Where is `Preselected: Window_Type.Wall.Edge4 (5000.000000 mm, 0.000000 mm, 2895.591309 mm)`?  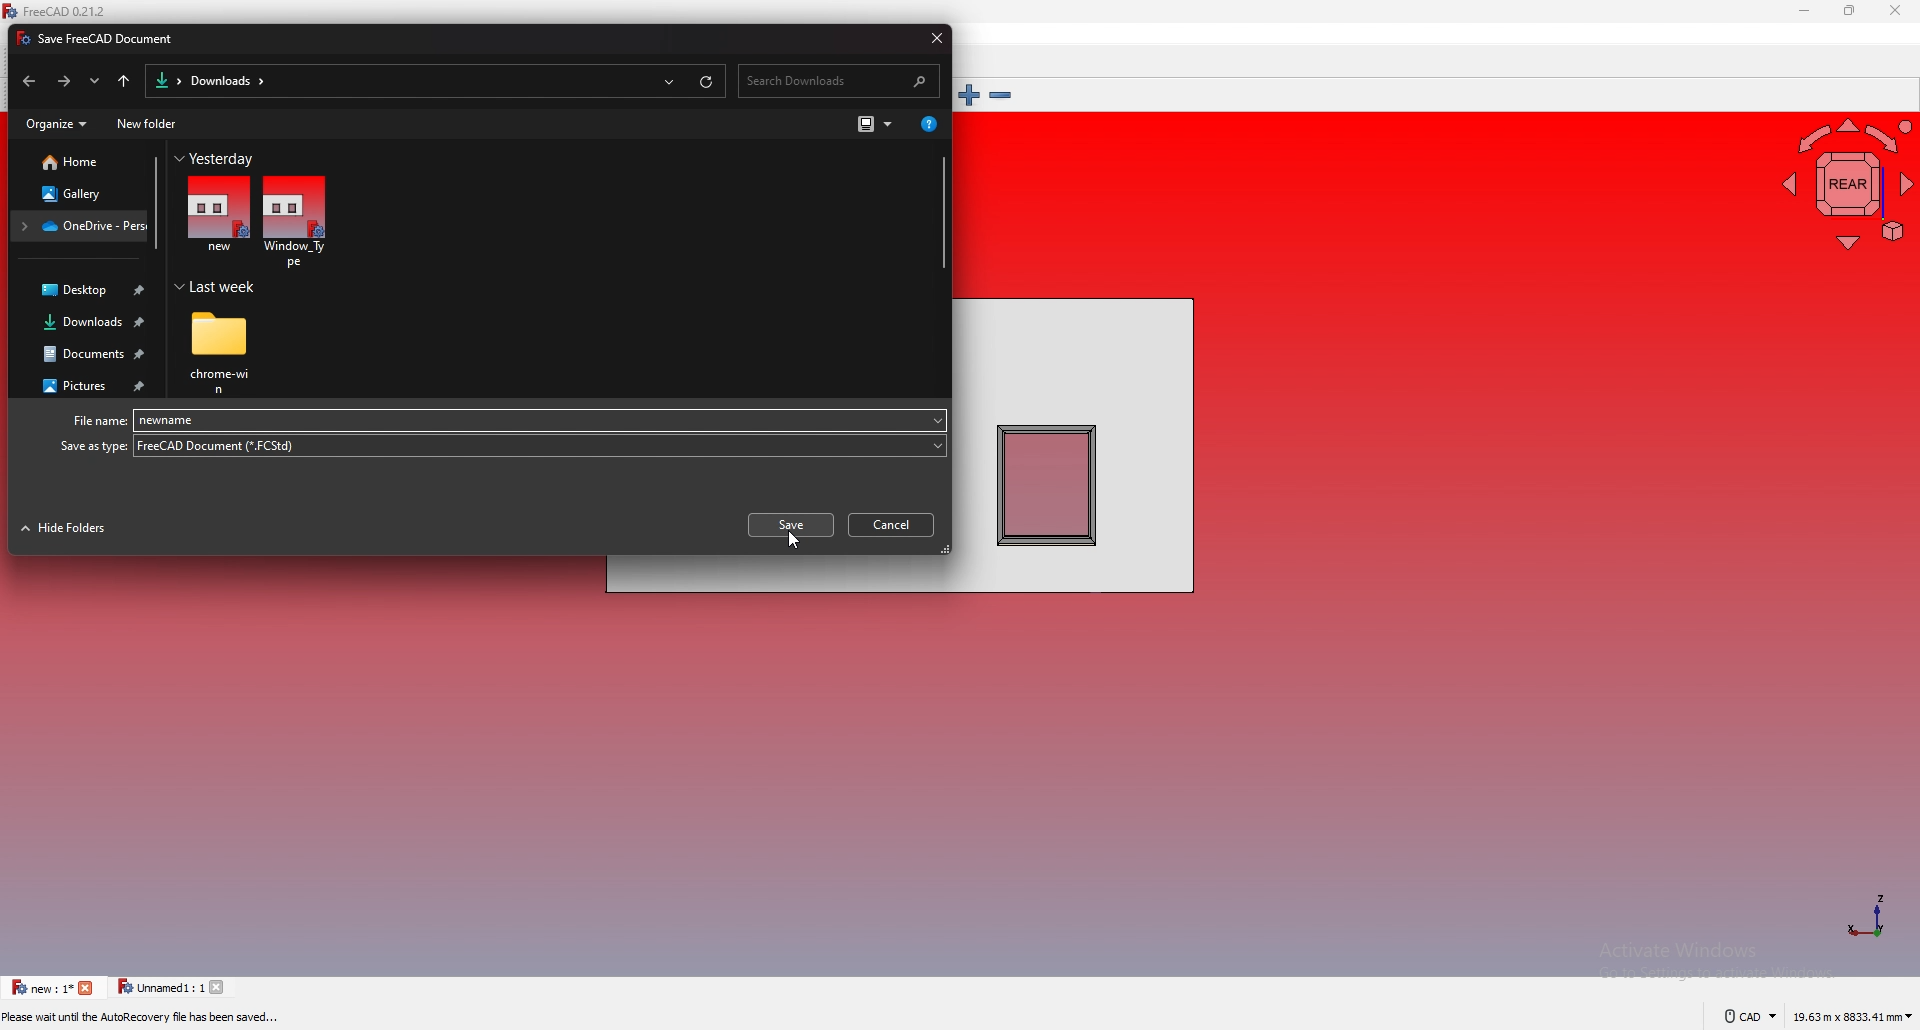
Preselected: Window_Type.Wall.Edge4 (5000.000000 mm, 0.000000 mm, 2895.591309 mm) is located at coordinates (230, 1018).